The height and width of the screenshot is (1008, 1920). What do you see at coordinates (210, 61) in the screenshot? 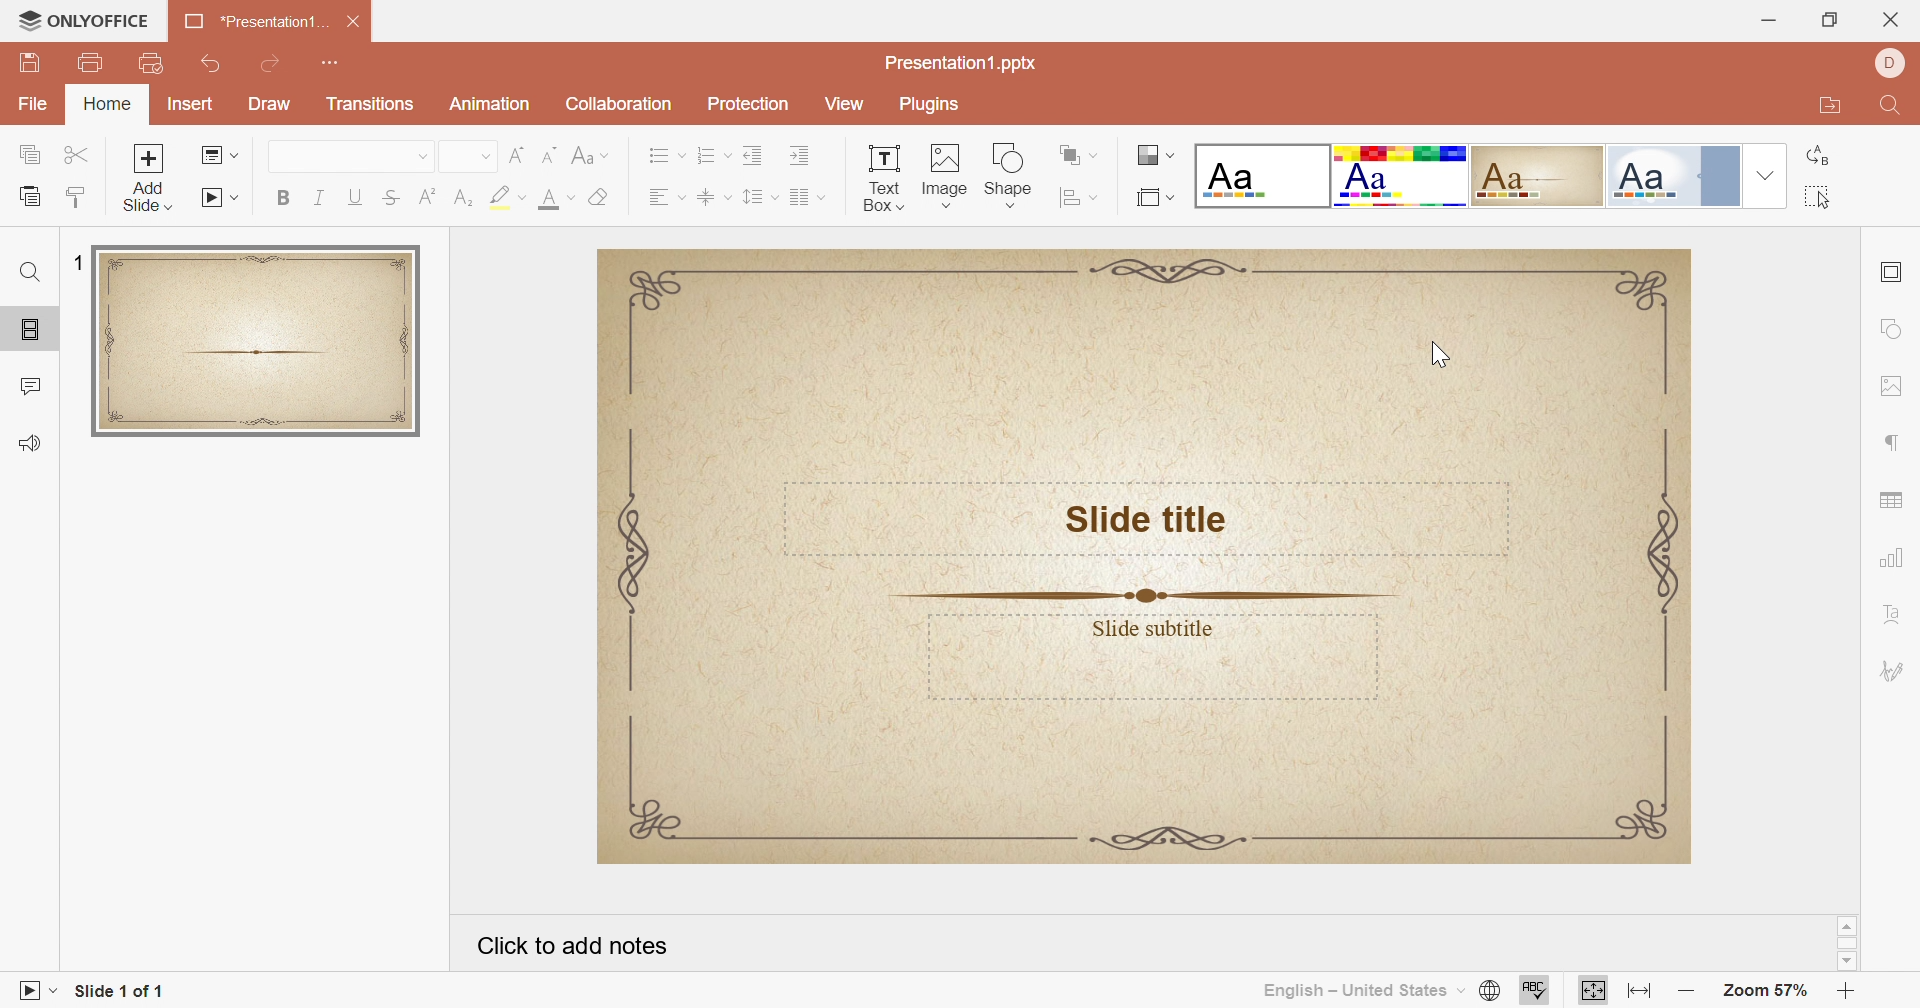
I see `Undo` at bounding box center [210, 61].